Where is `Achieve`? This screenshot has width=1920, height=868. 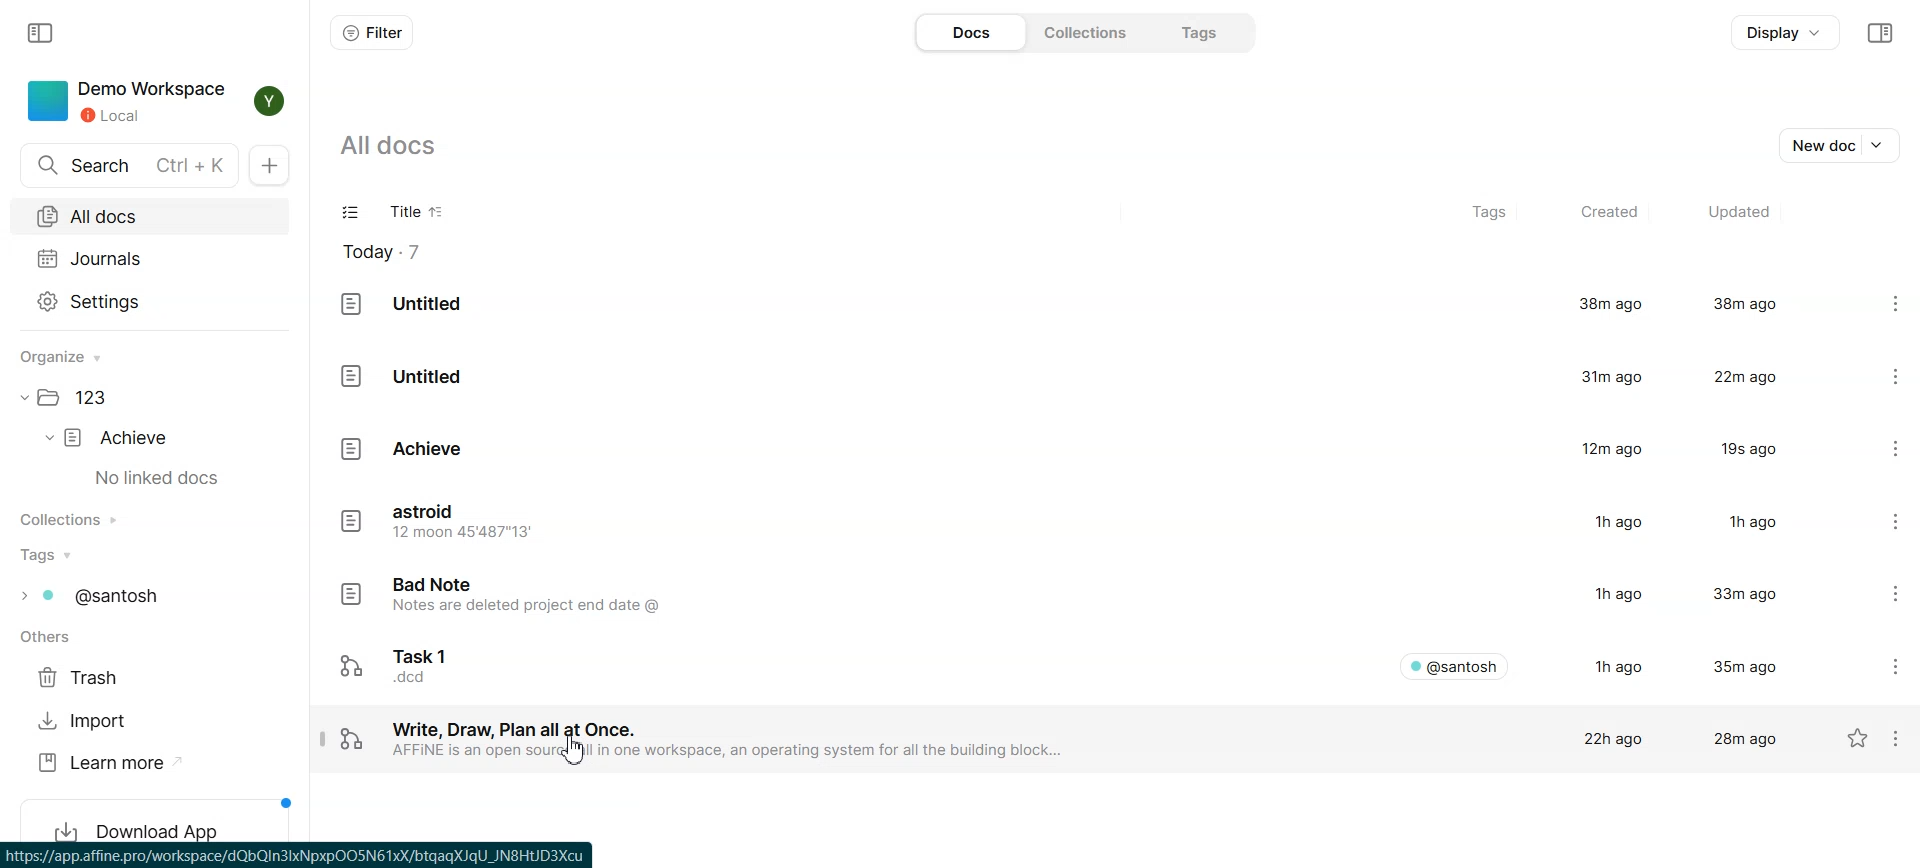 Achieve is located at coordinates (120, 438).